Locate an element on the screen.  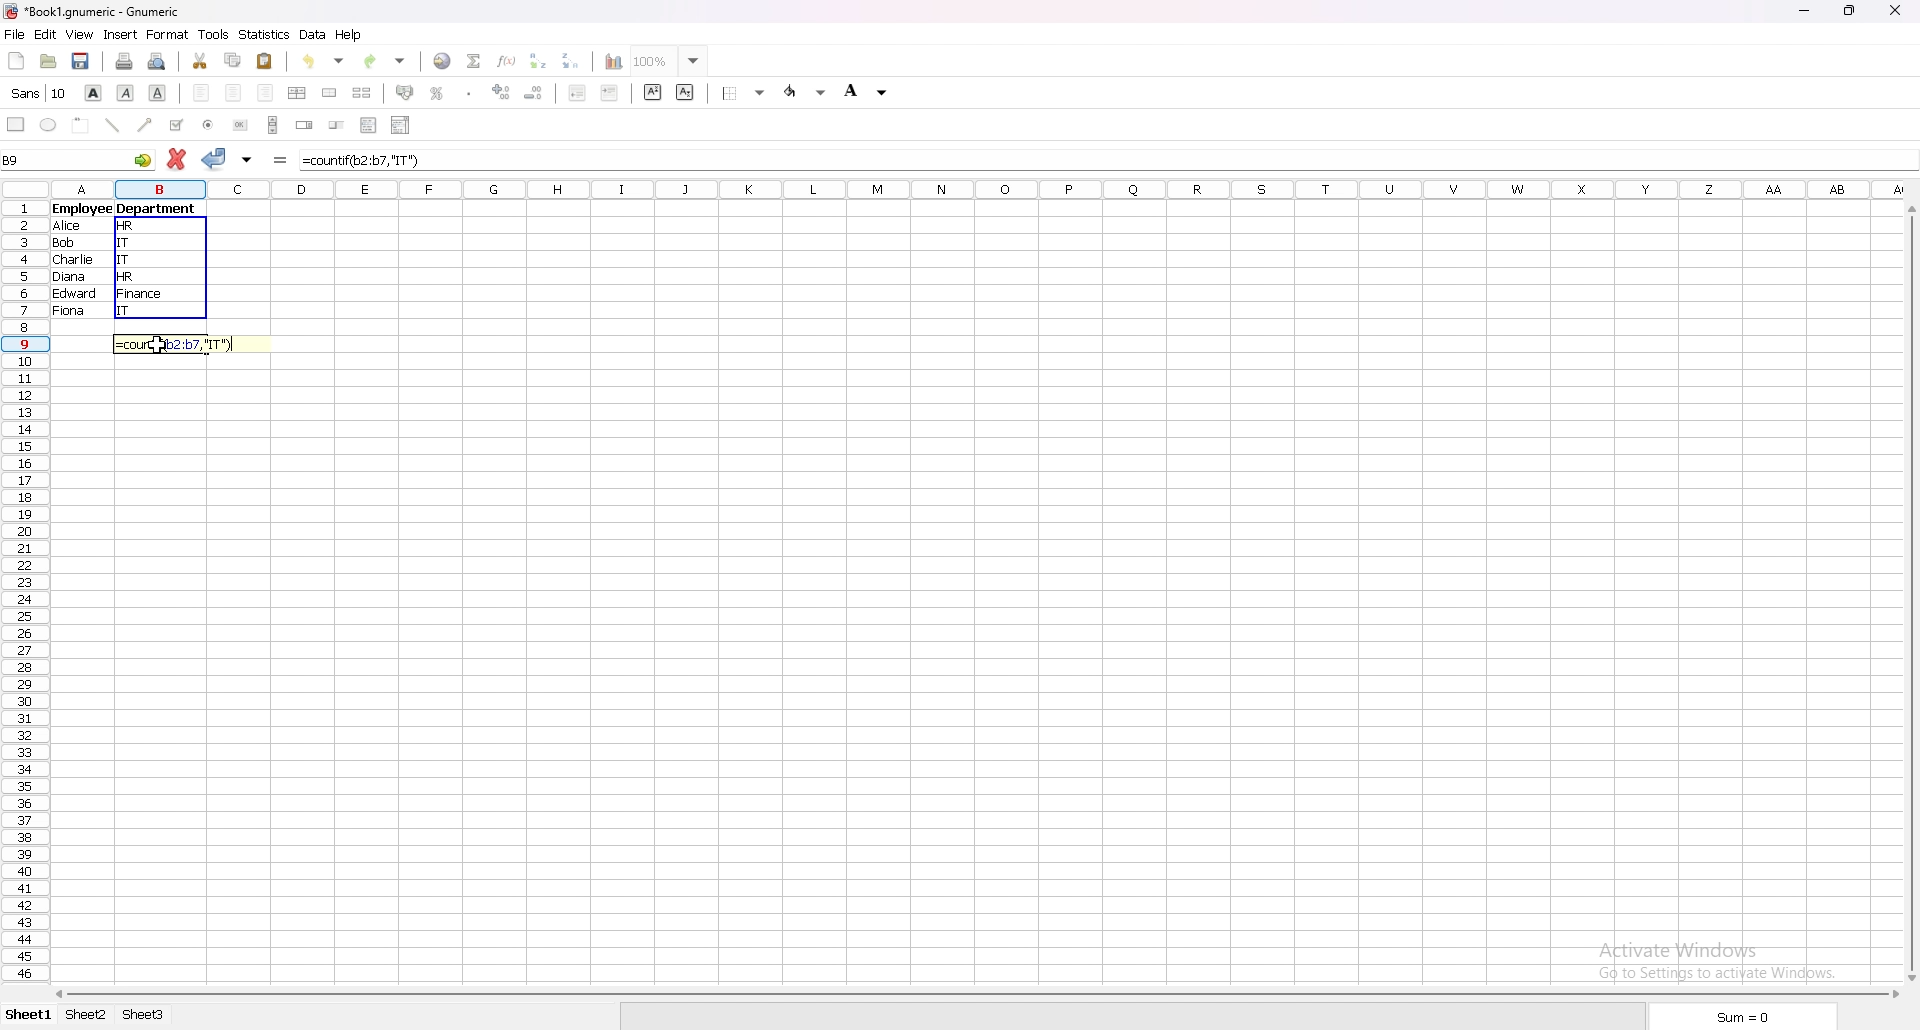
summation is located at coordinates (474, 60).